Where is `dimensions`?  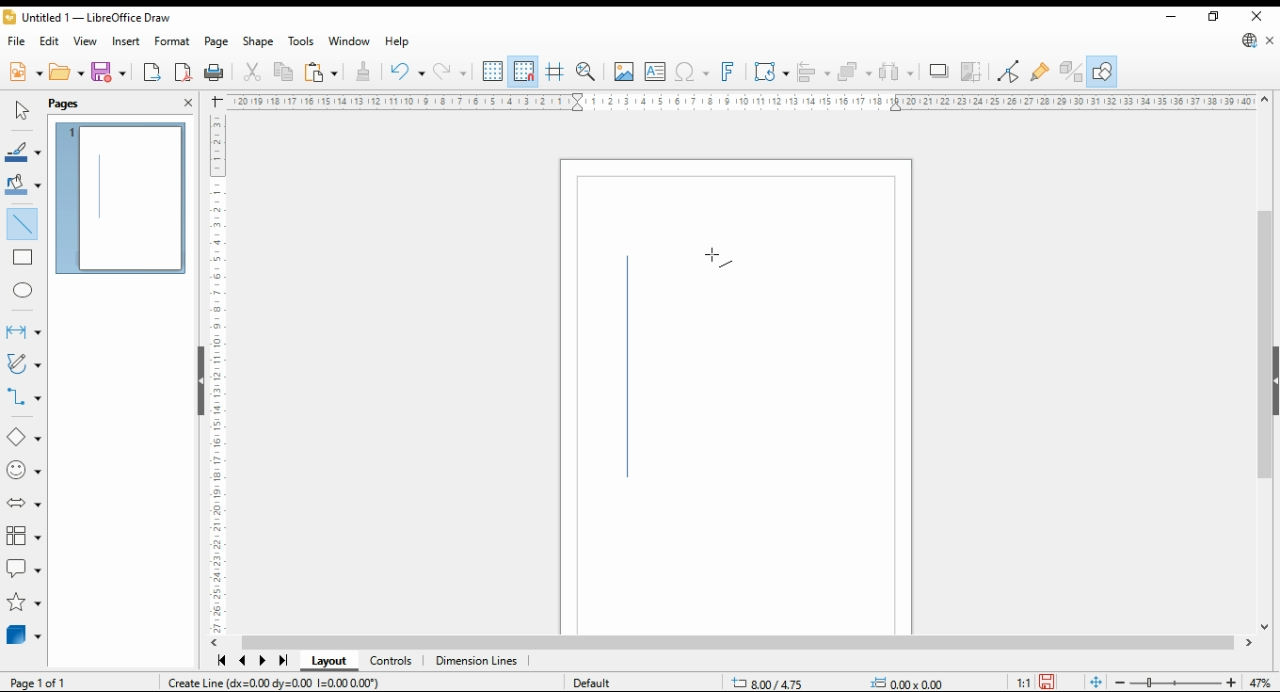 dimensions is located at coordinates (477, 661).